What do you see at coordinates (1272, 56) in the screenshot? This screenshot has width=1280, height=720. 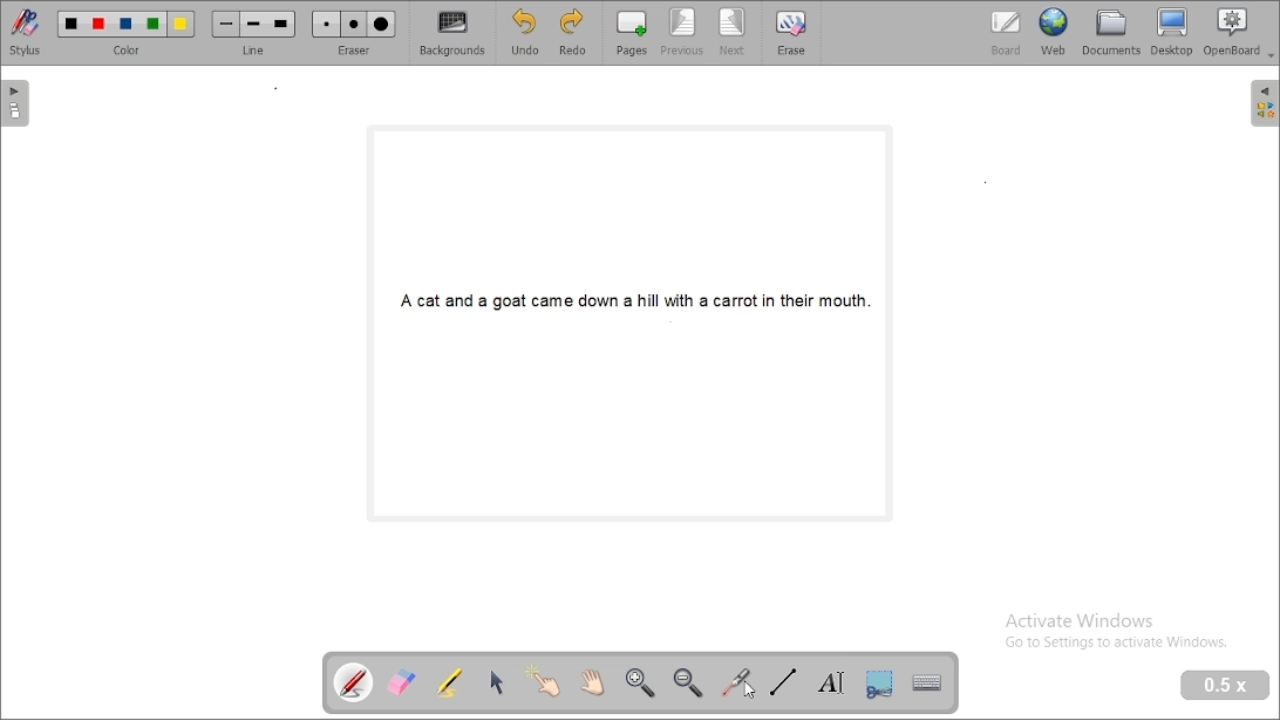 I see `Dropdown` at bounding box center [1272, 56].